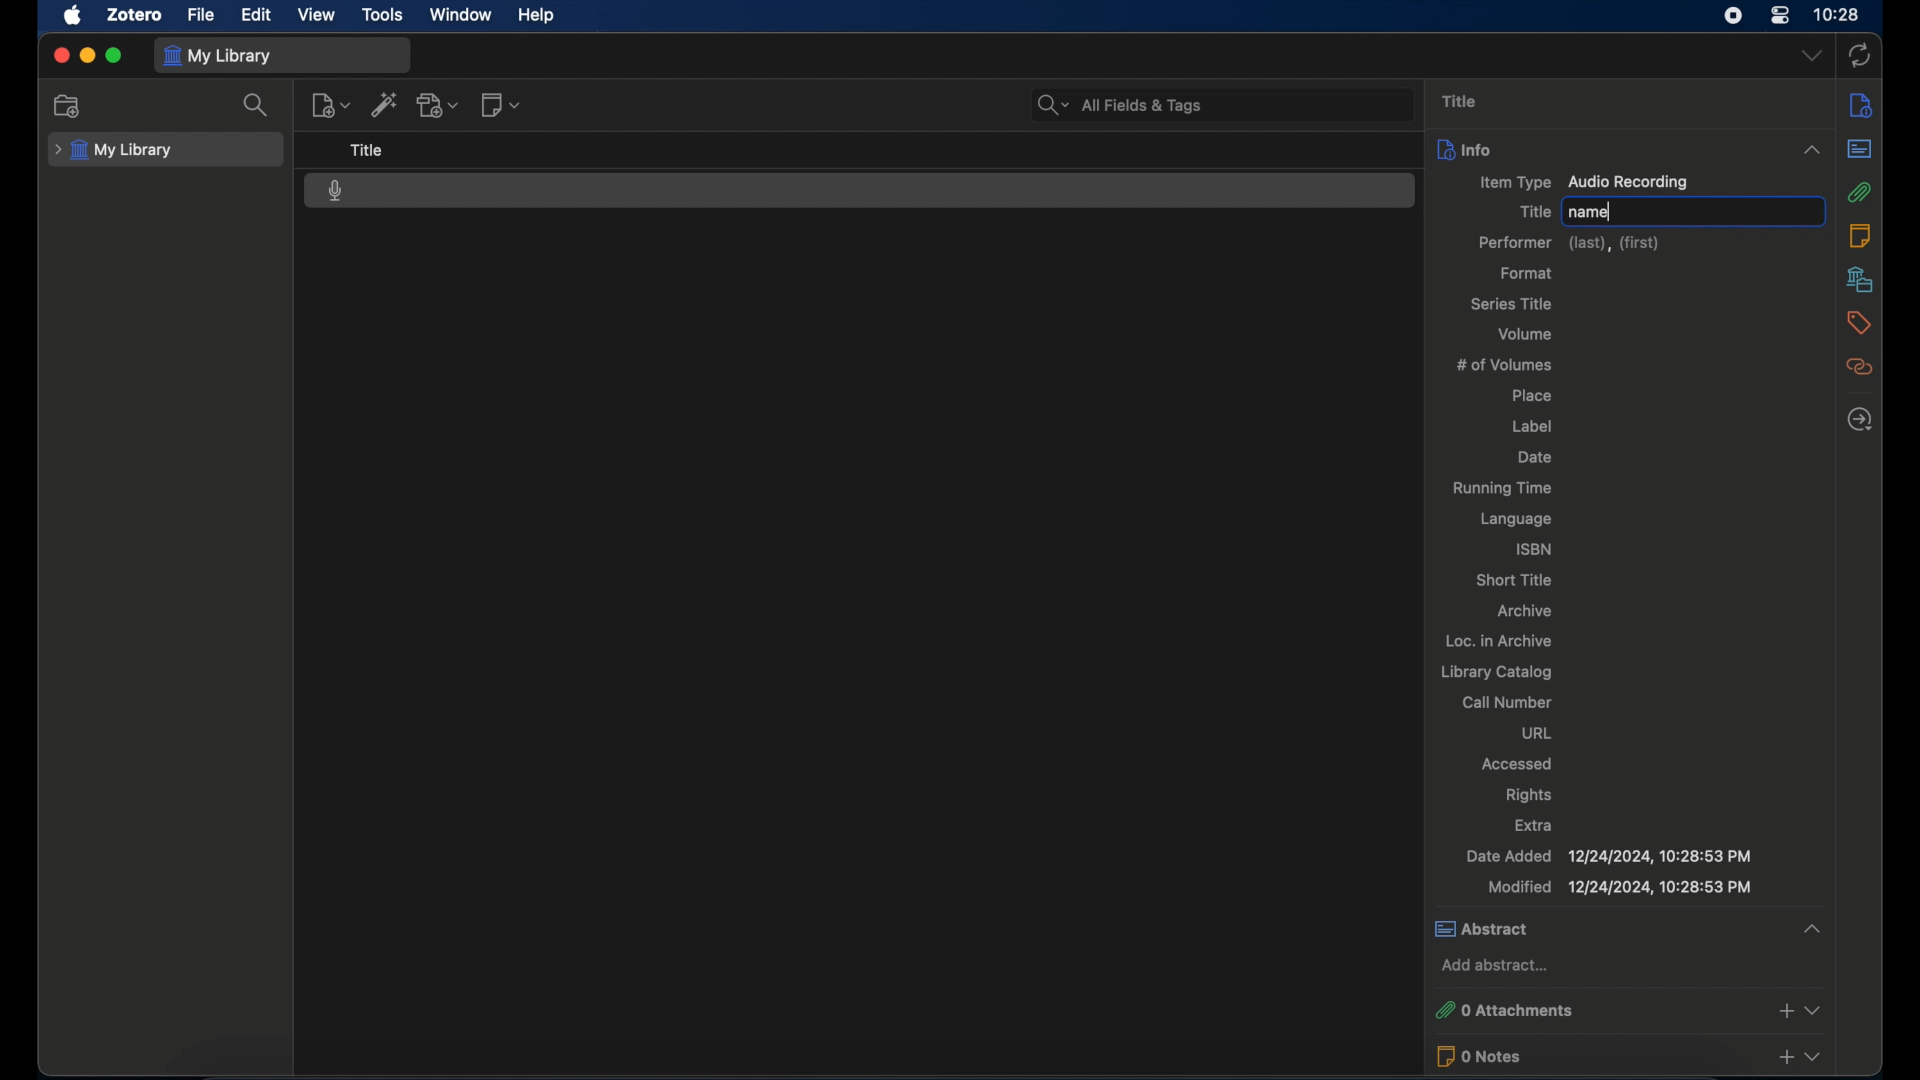 This screenshot has width=1920, height=1080. Describe the element at coordinates (1500, 641) in the screenshot. I see `loc. in archive` at that location.